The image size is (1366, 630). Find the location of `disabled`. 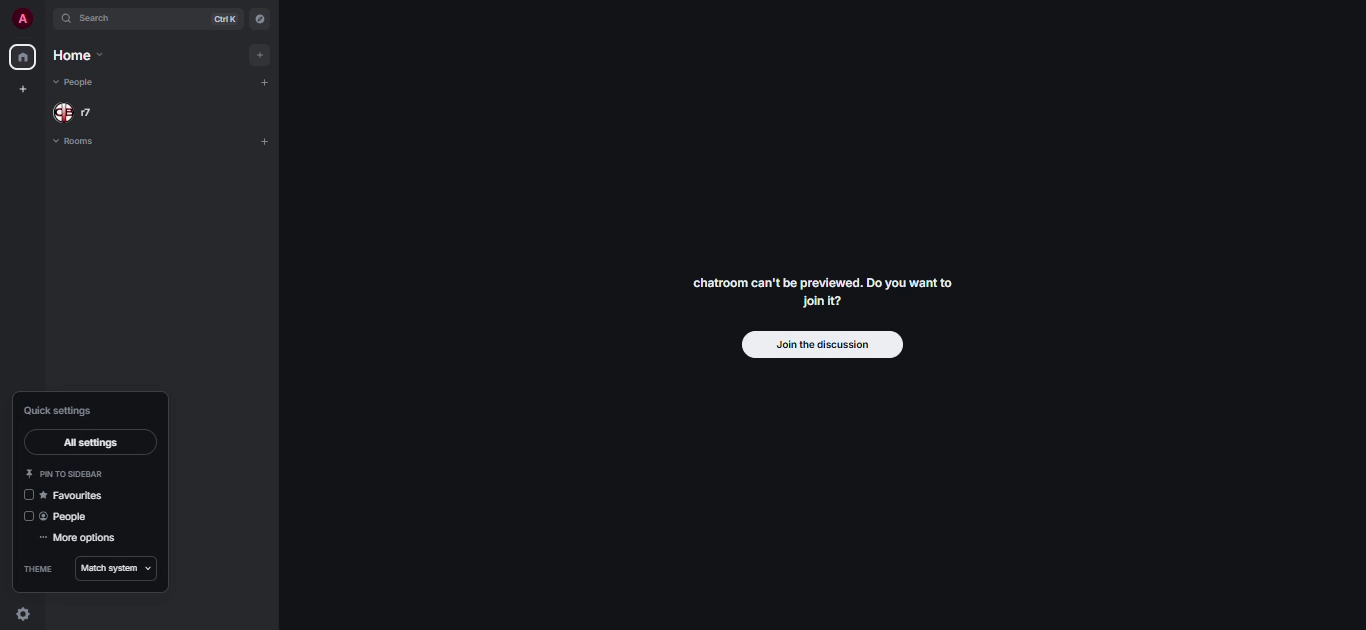

disabled is located at coordinates (28, 516).